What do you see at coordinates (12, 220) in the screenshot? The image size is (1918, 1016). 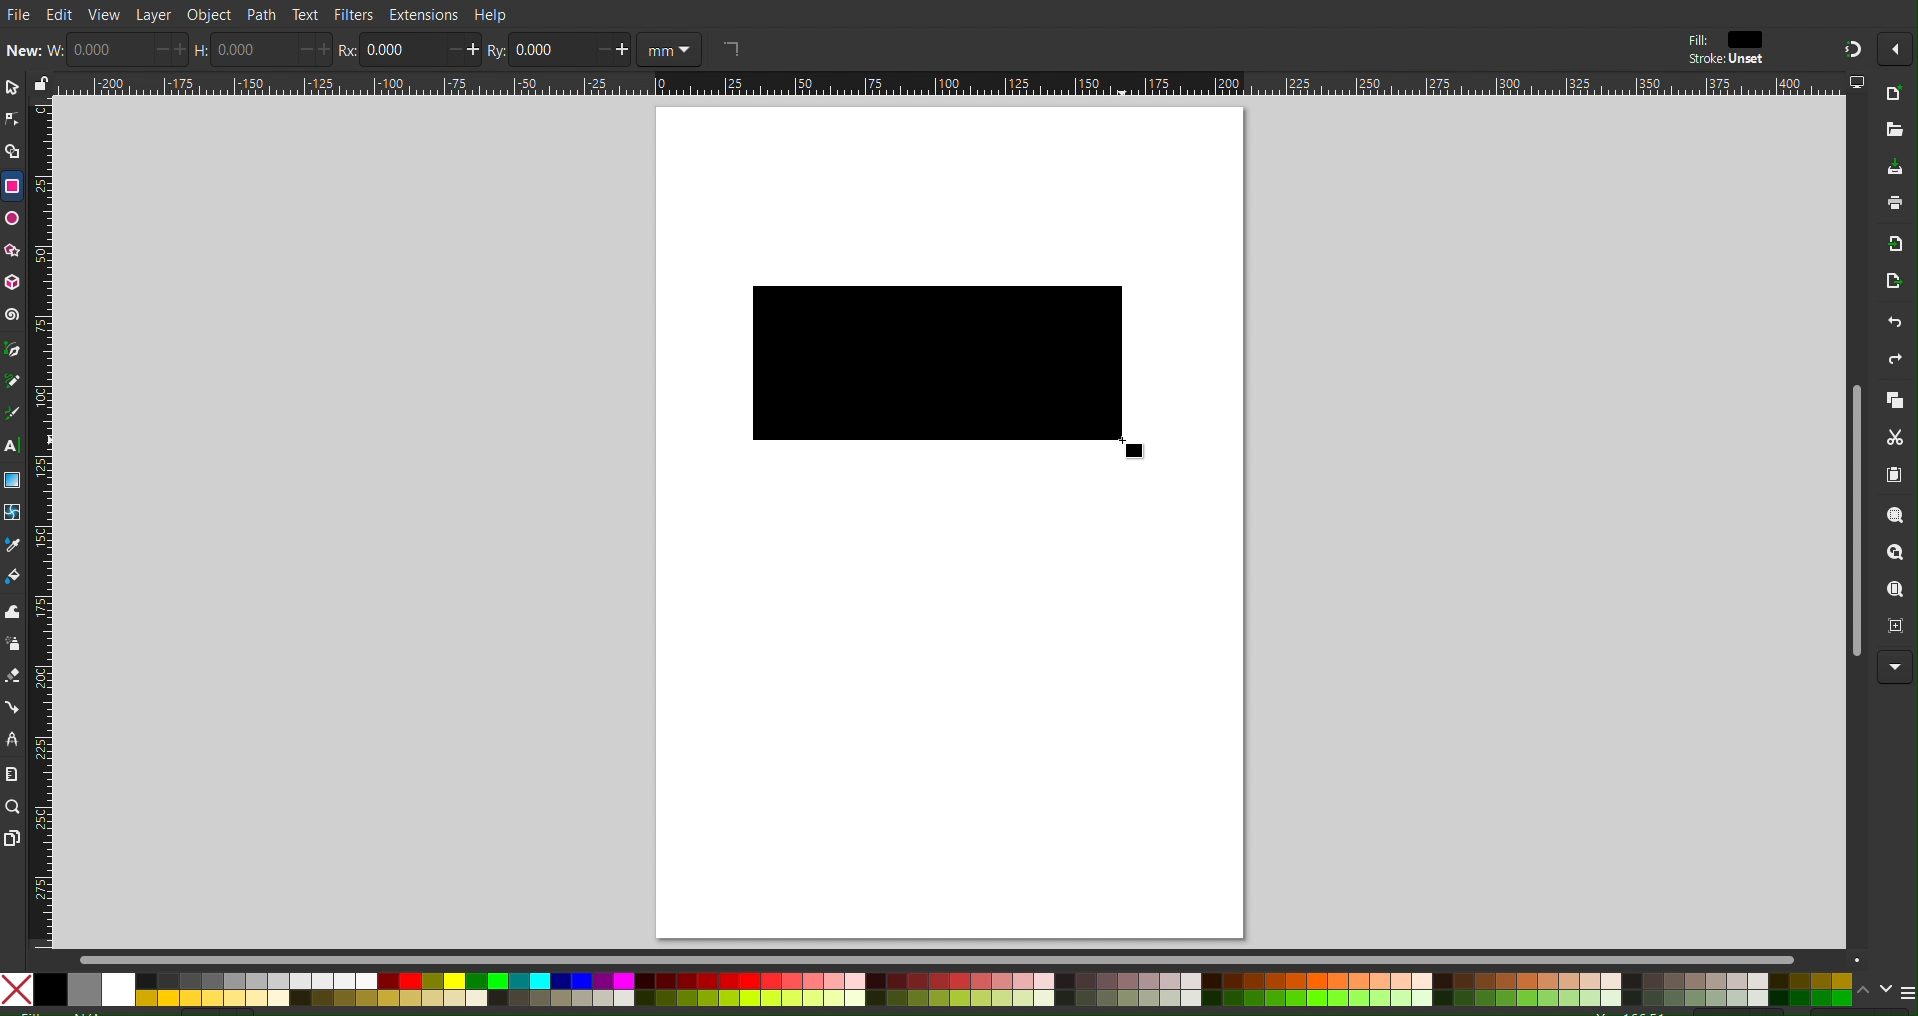 I see `Ellipse` at bounding box center [12, 220].